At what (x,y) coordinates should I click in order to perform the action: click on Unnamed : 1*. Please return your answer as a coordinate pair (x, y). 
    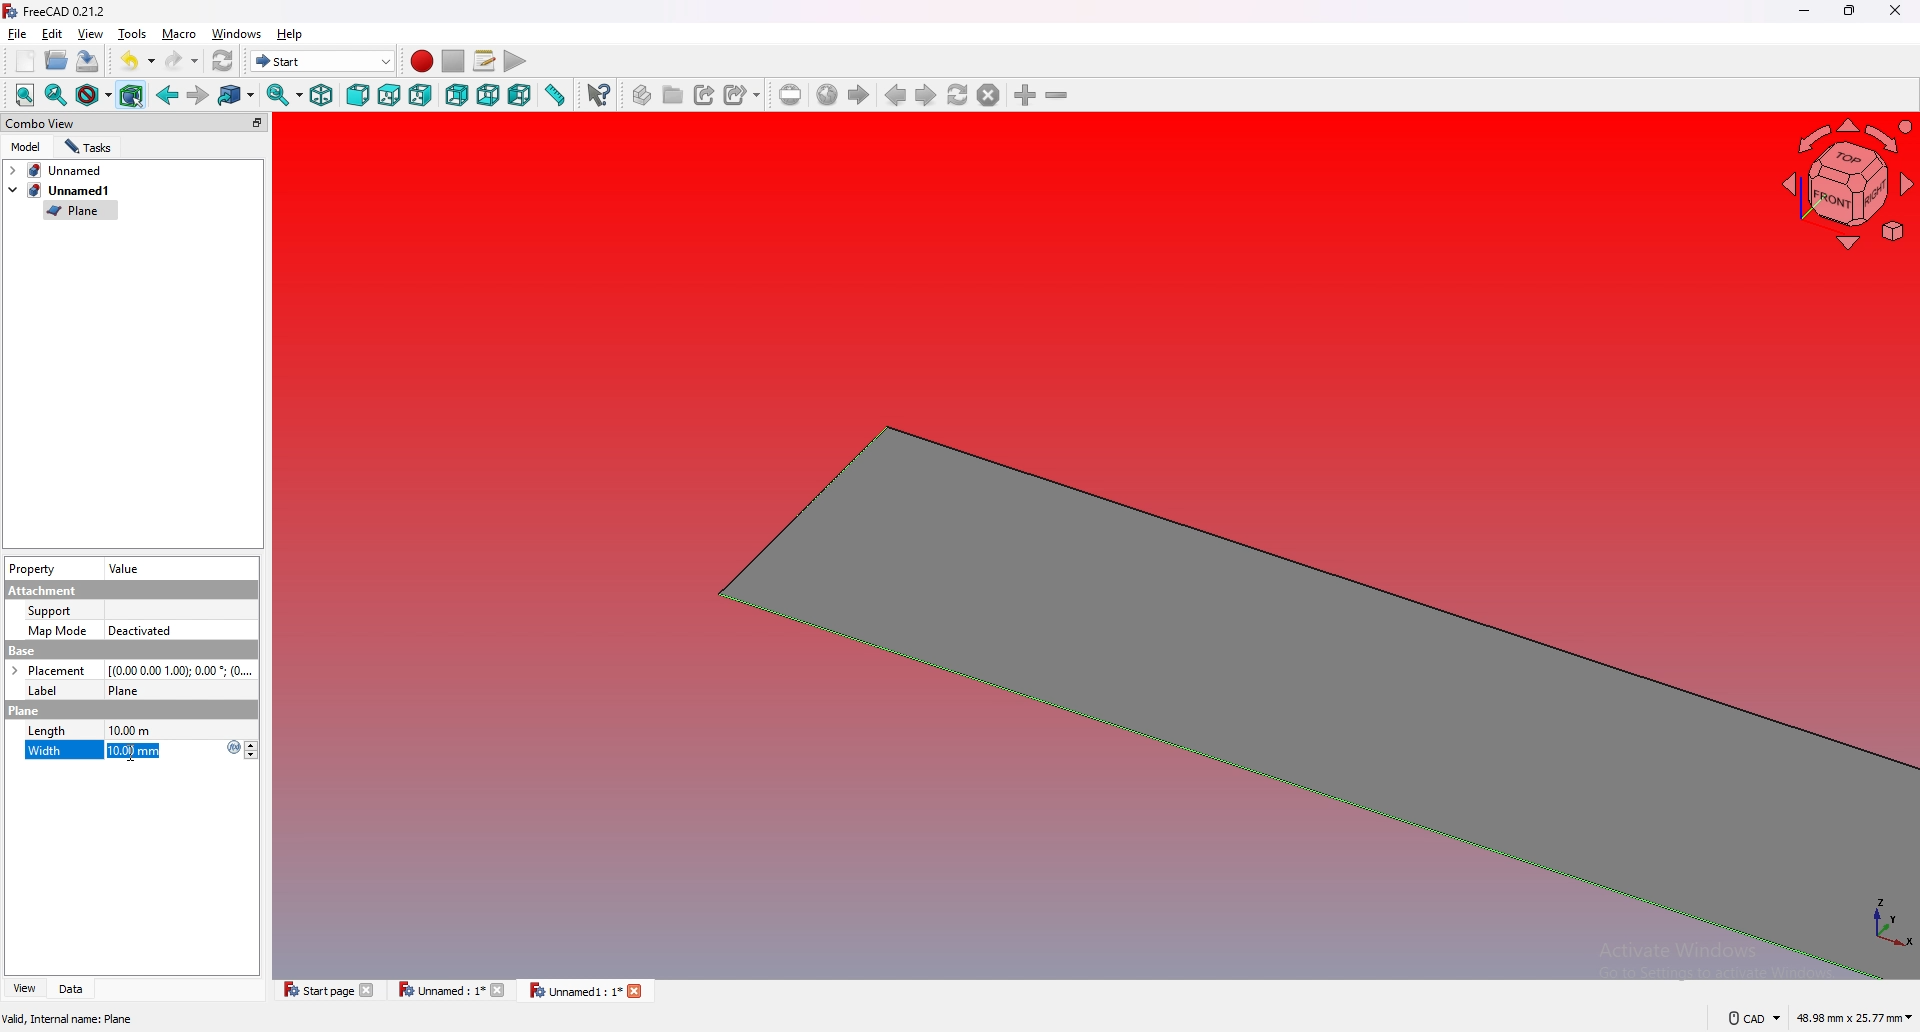
    Looking at the image, I should click on (452, 990).